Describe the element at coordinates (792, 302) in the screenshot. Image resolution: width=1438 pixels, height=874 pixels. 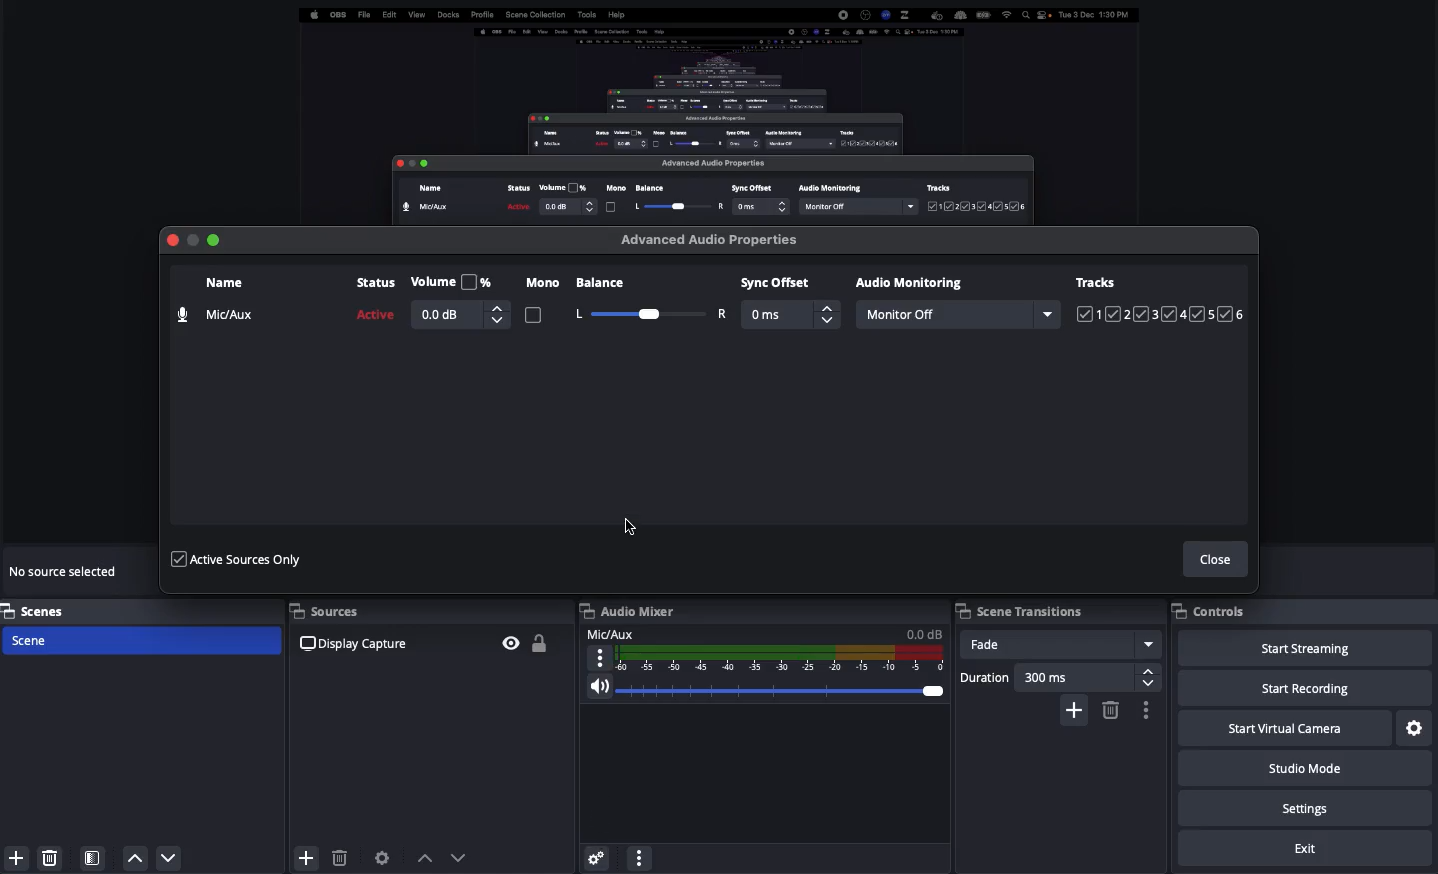
I see `Sync offset` at that location.